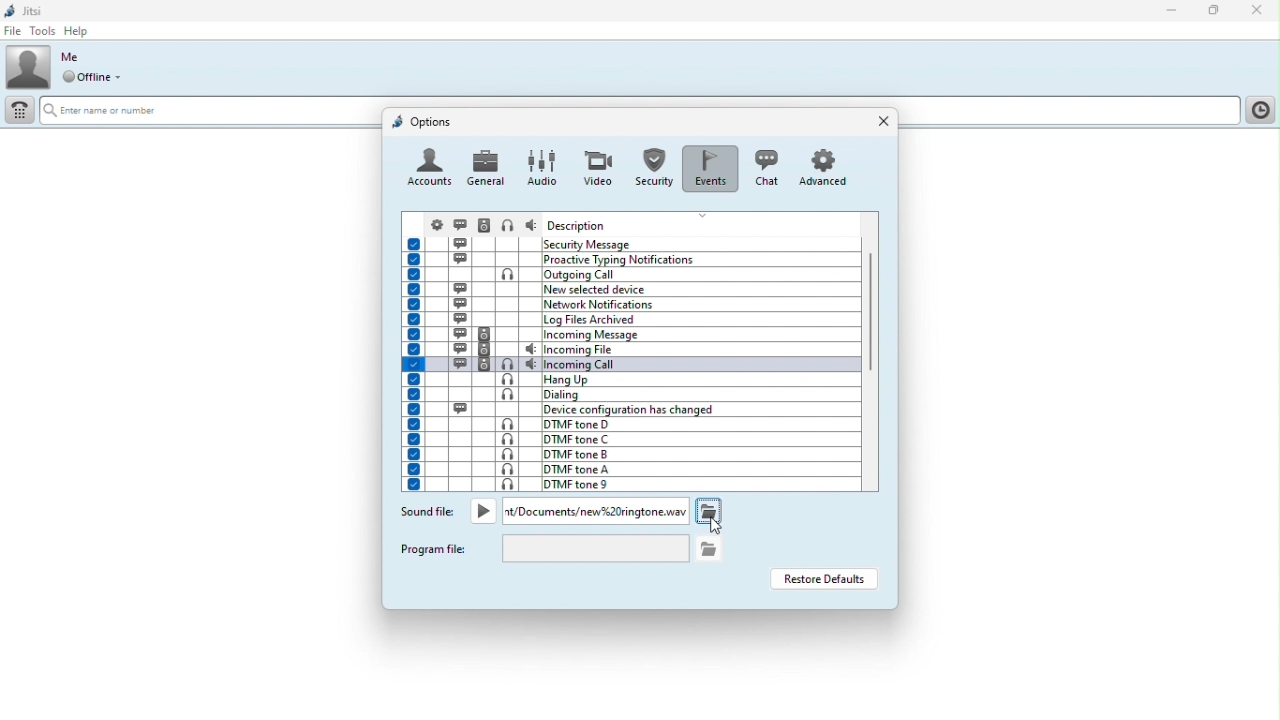  What do you see at coordinates (18, 113) in the screenshot?
I see `Dial pad` at bounding box center [18, 113].